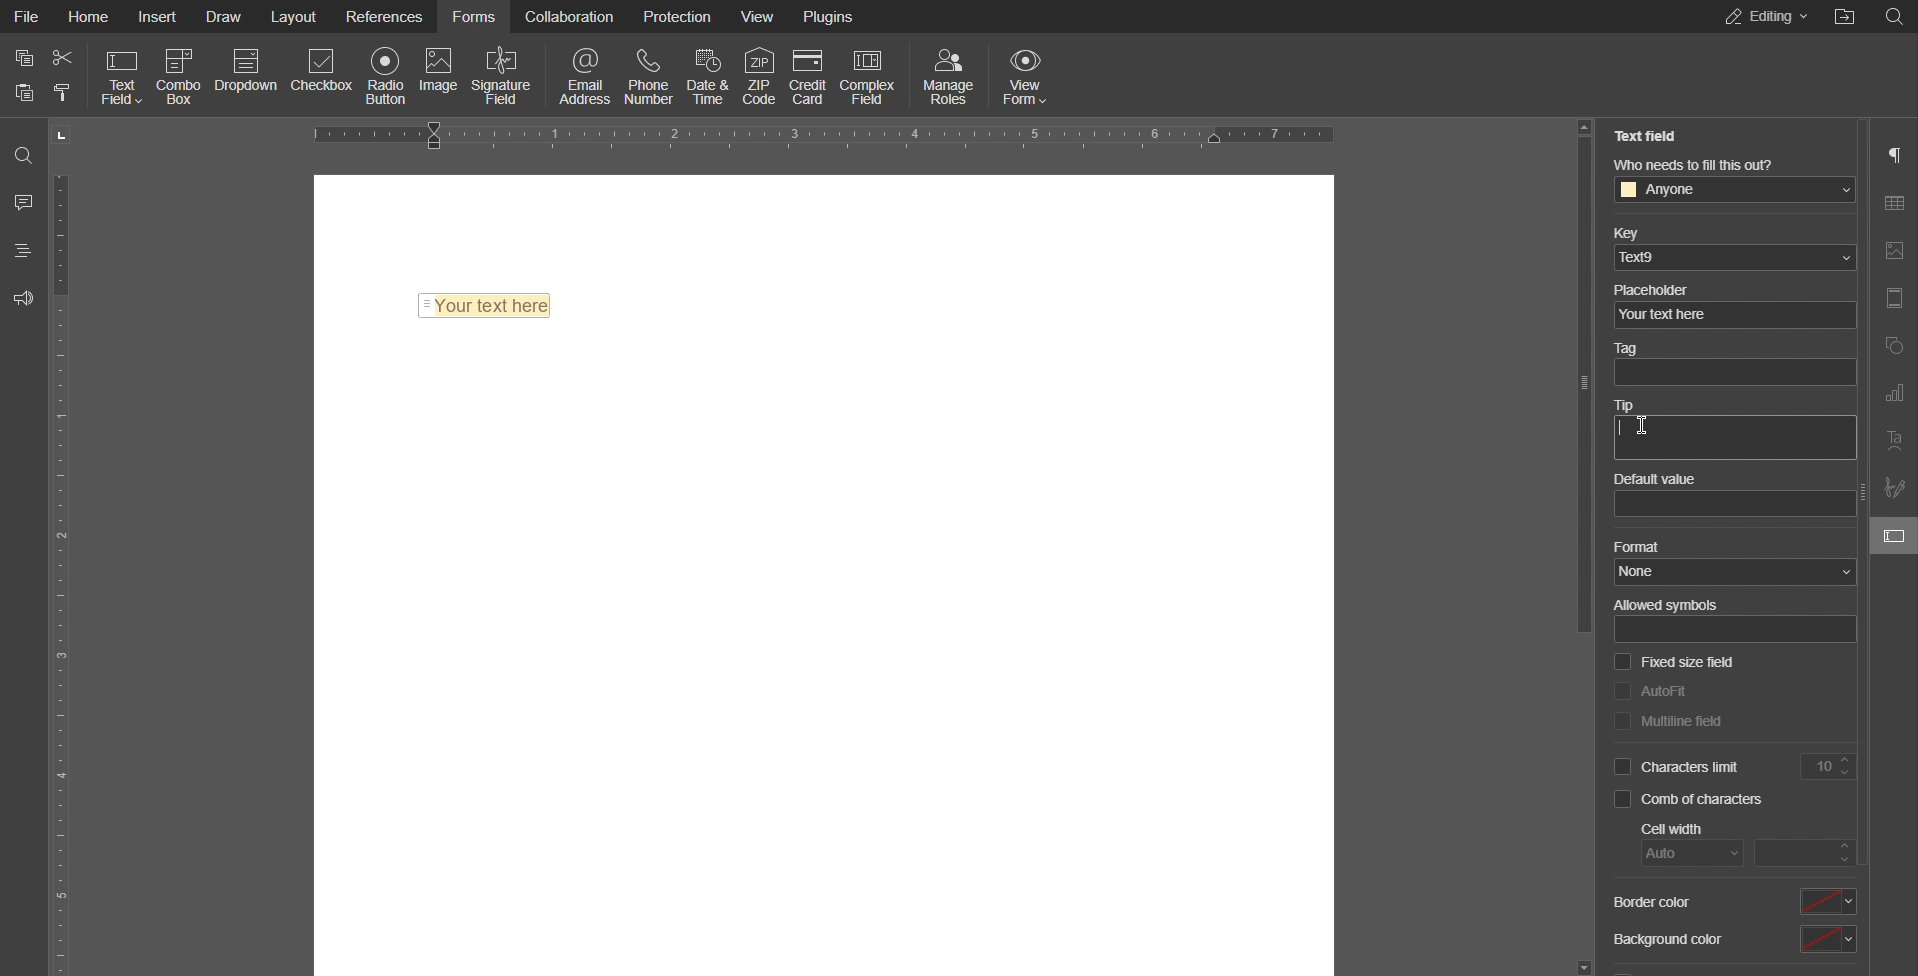 The image size is (1918, 976). Describe the element at coordinates (1809, 853) in the screenshot. I see `input cell width ` at that location.